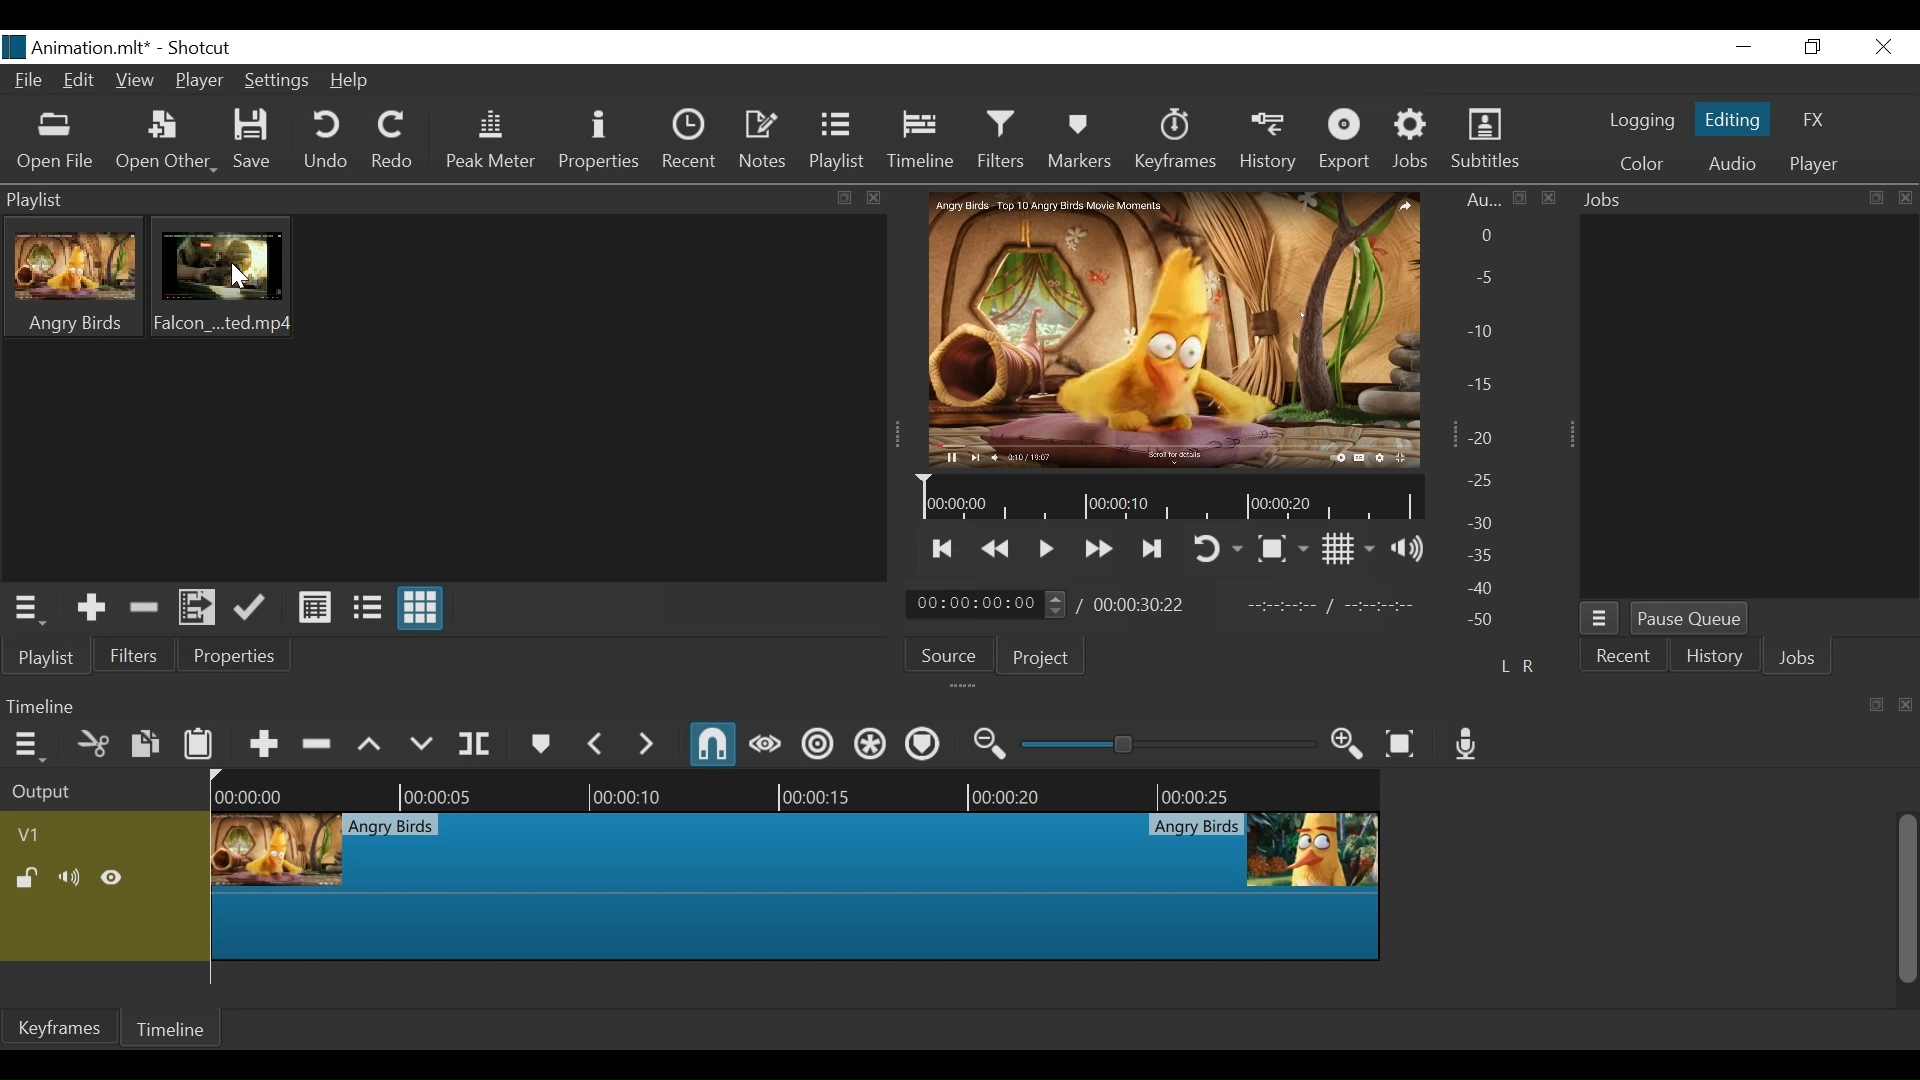  Describe the element at coordinates (1601, 620) in the screenshot. I see `Jobs Menu` at that location.